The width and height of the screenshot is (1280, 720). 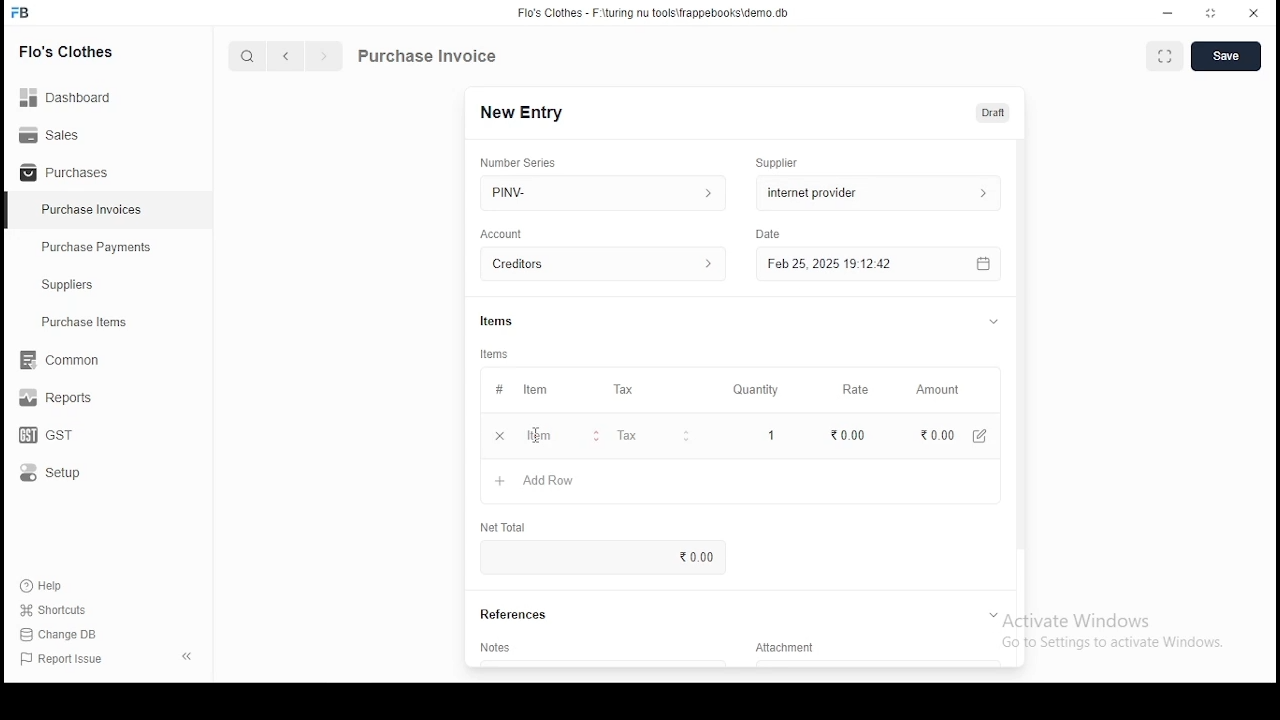 What do you see at coordinates (654, 13) in the screenshot?
I see `flo's clothes - F:\turing nu tools\frappebooks\demo.db` at bounding box center [654, 13].